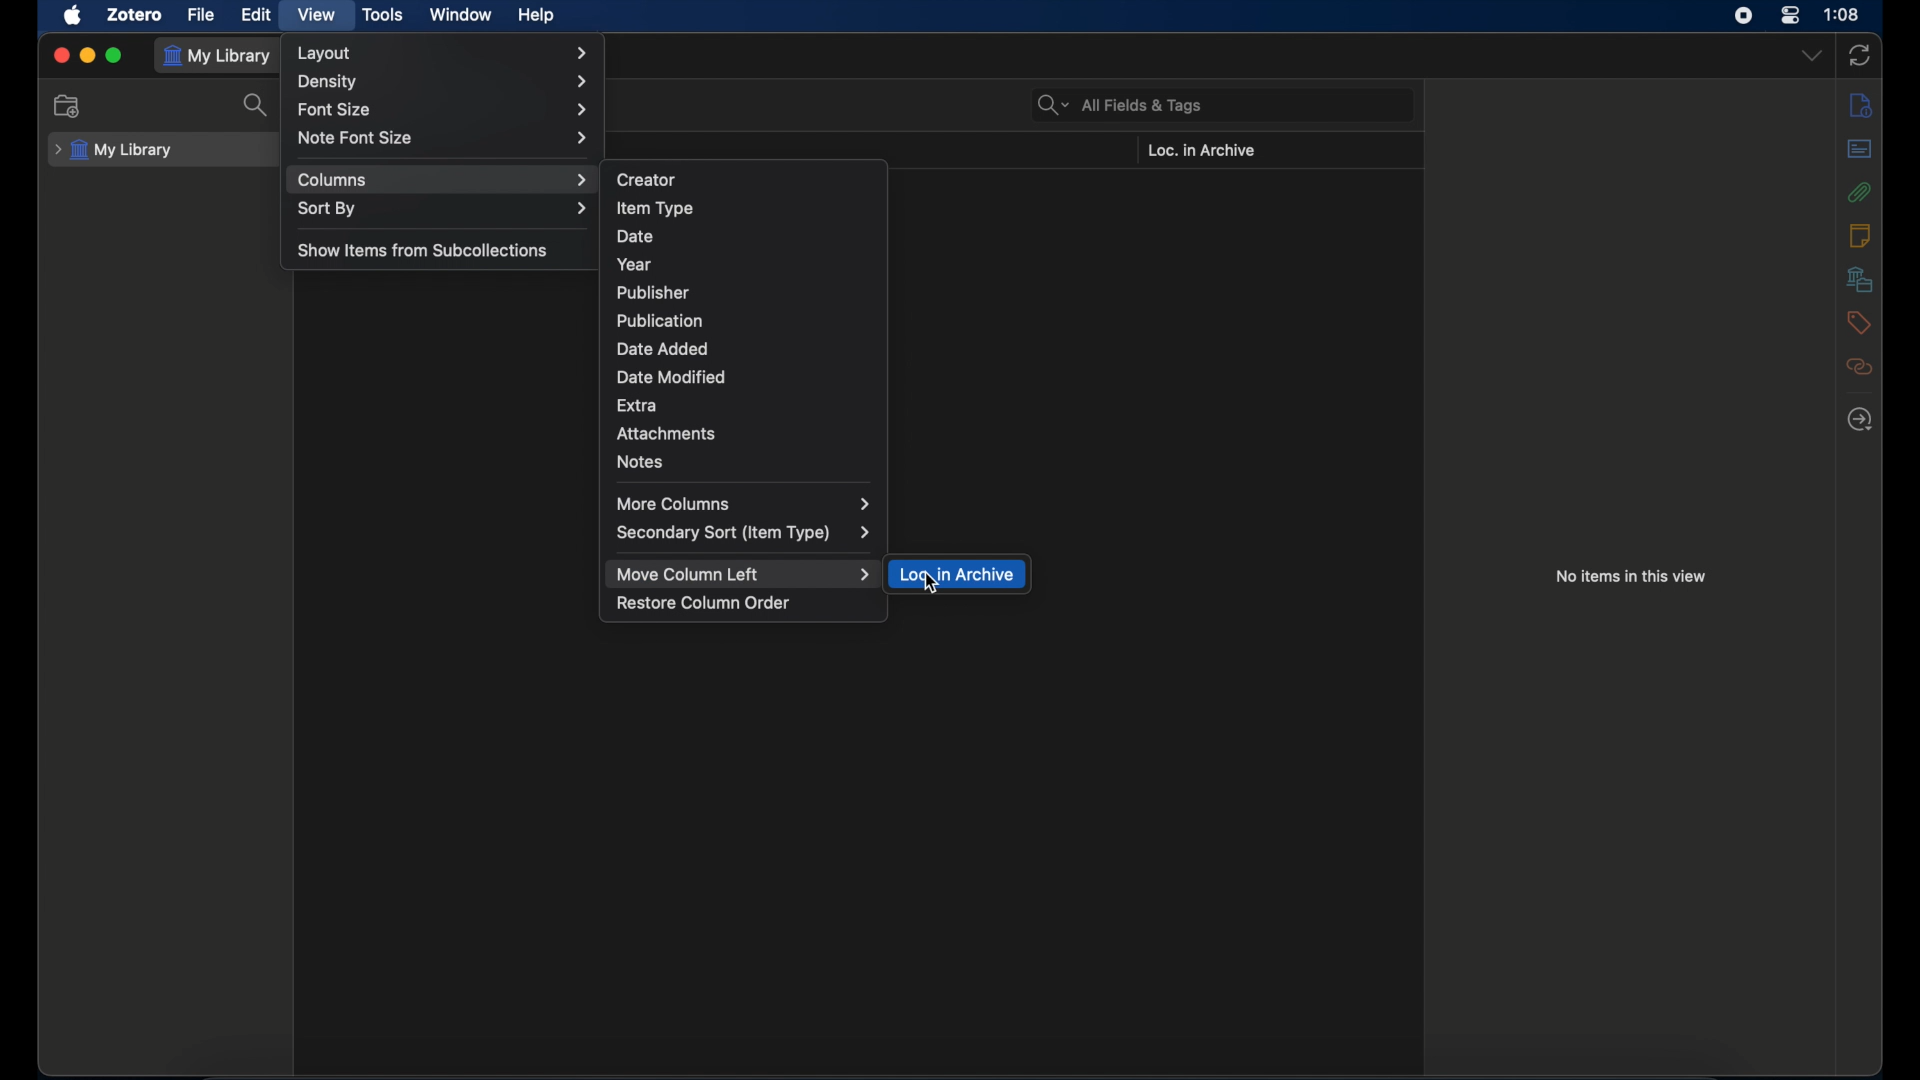  What do you see at coordinates (67, 106) in the screenshot?
I see `new collection` at bounding box center [67, 106].